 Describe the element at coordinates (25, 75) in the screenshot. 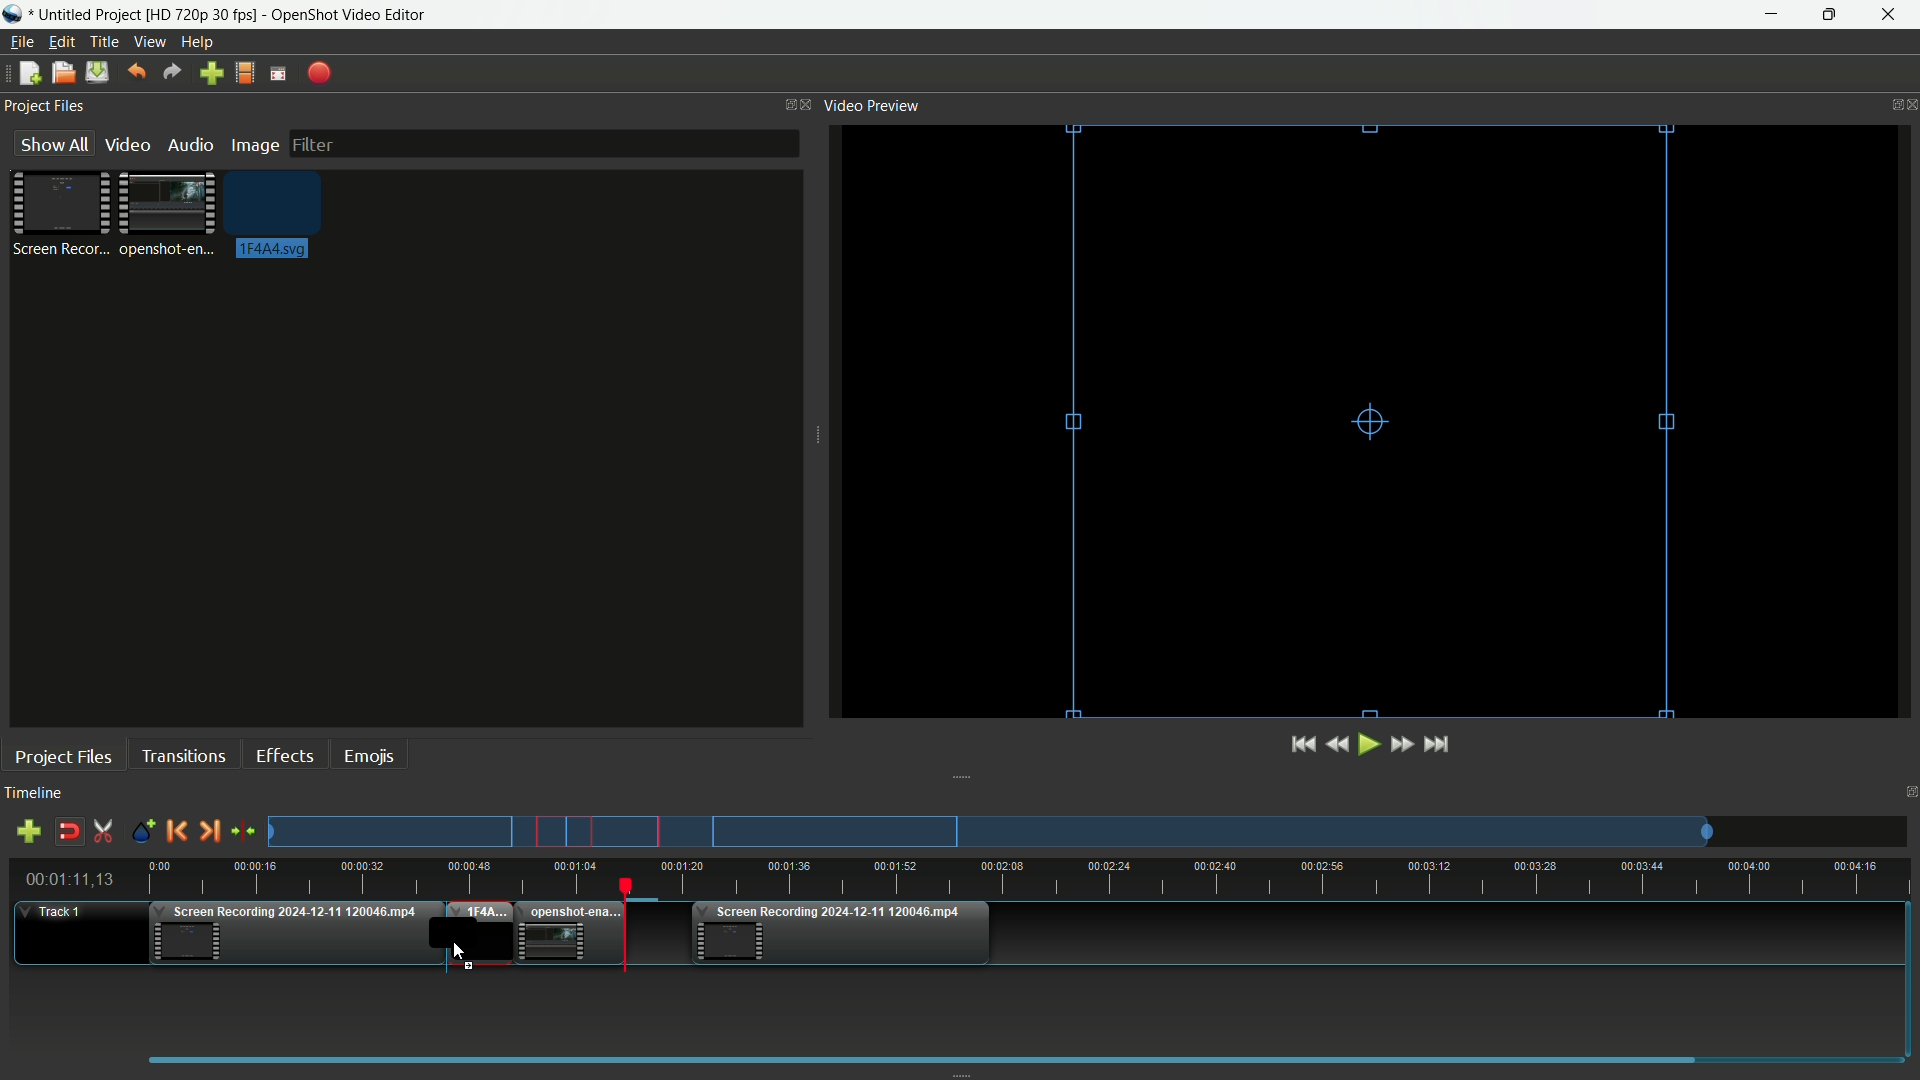

I see `New file` at that location.